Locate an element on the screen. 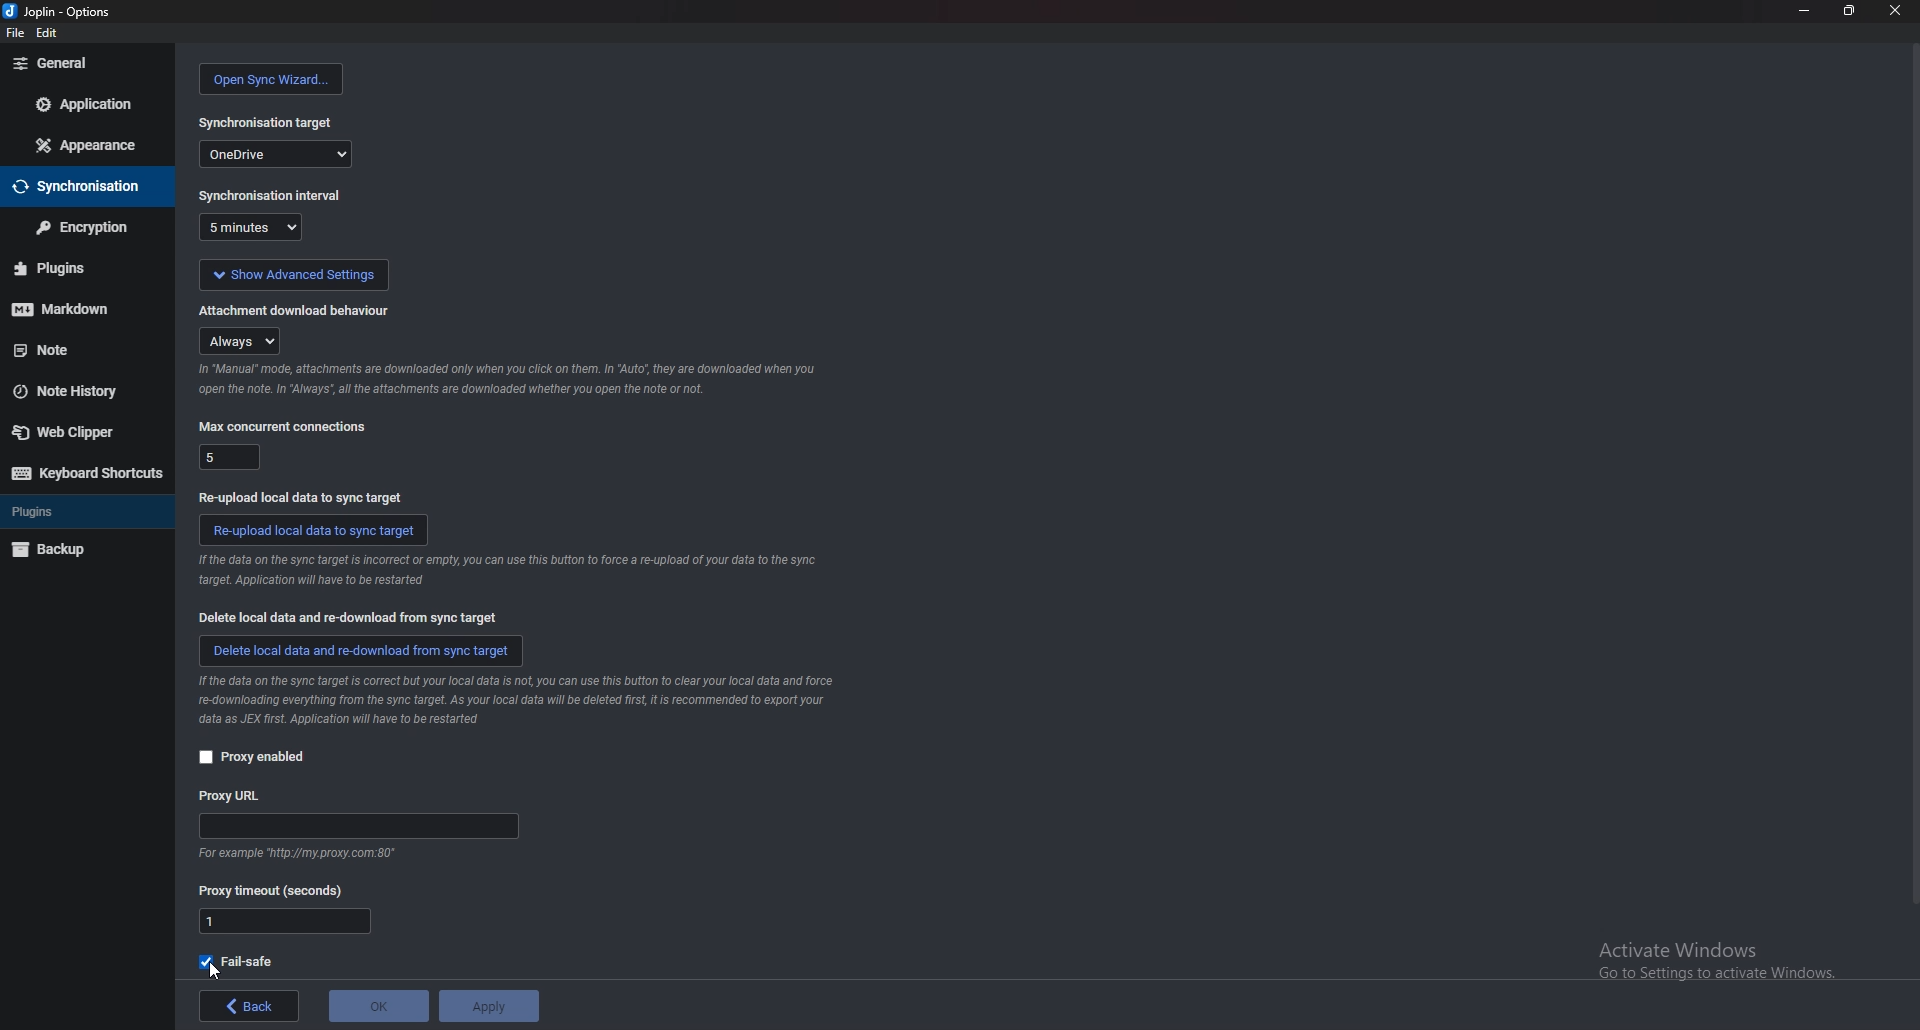 The image size is (1920, 1030). scroll bar is located at coordinates (1912, 480).